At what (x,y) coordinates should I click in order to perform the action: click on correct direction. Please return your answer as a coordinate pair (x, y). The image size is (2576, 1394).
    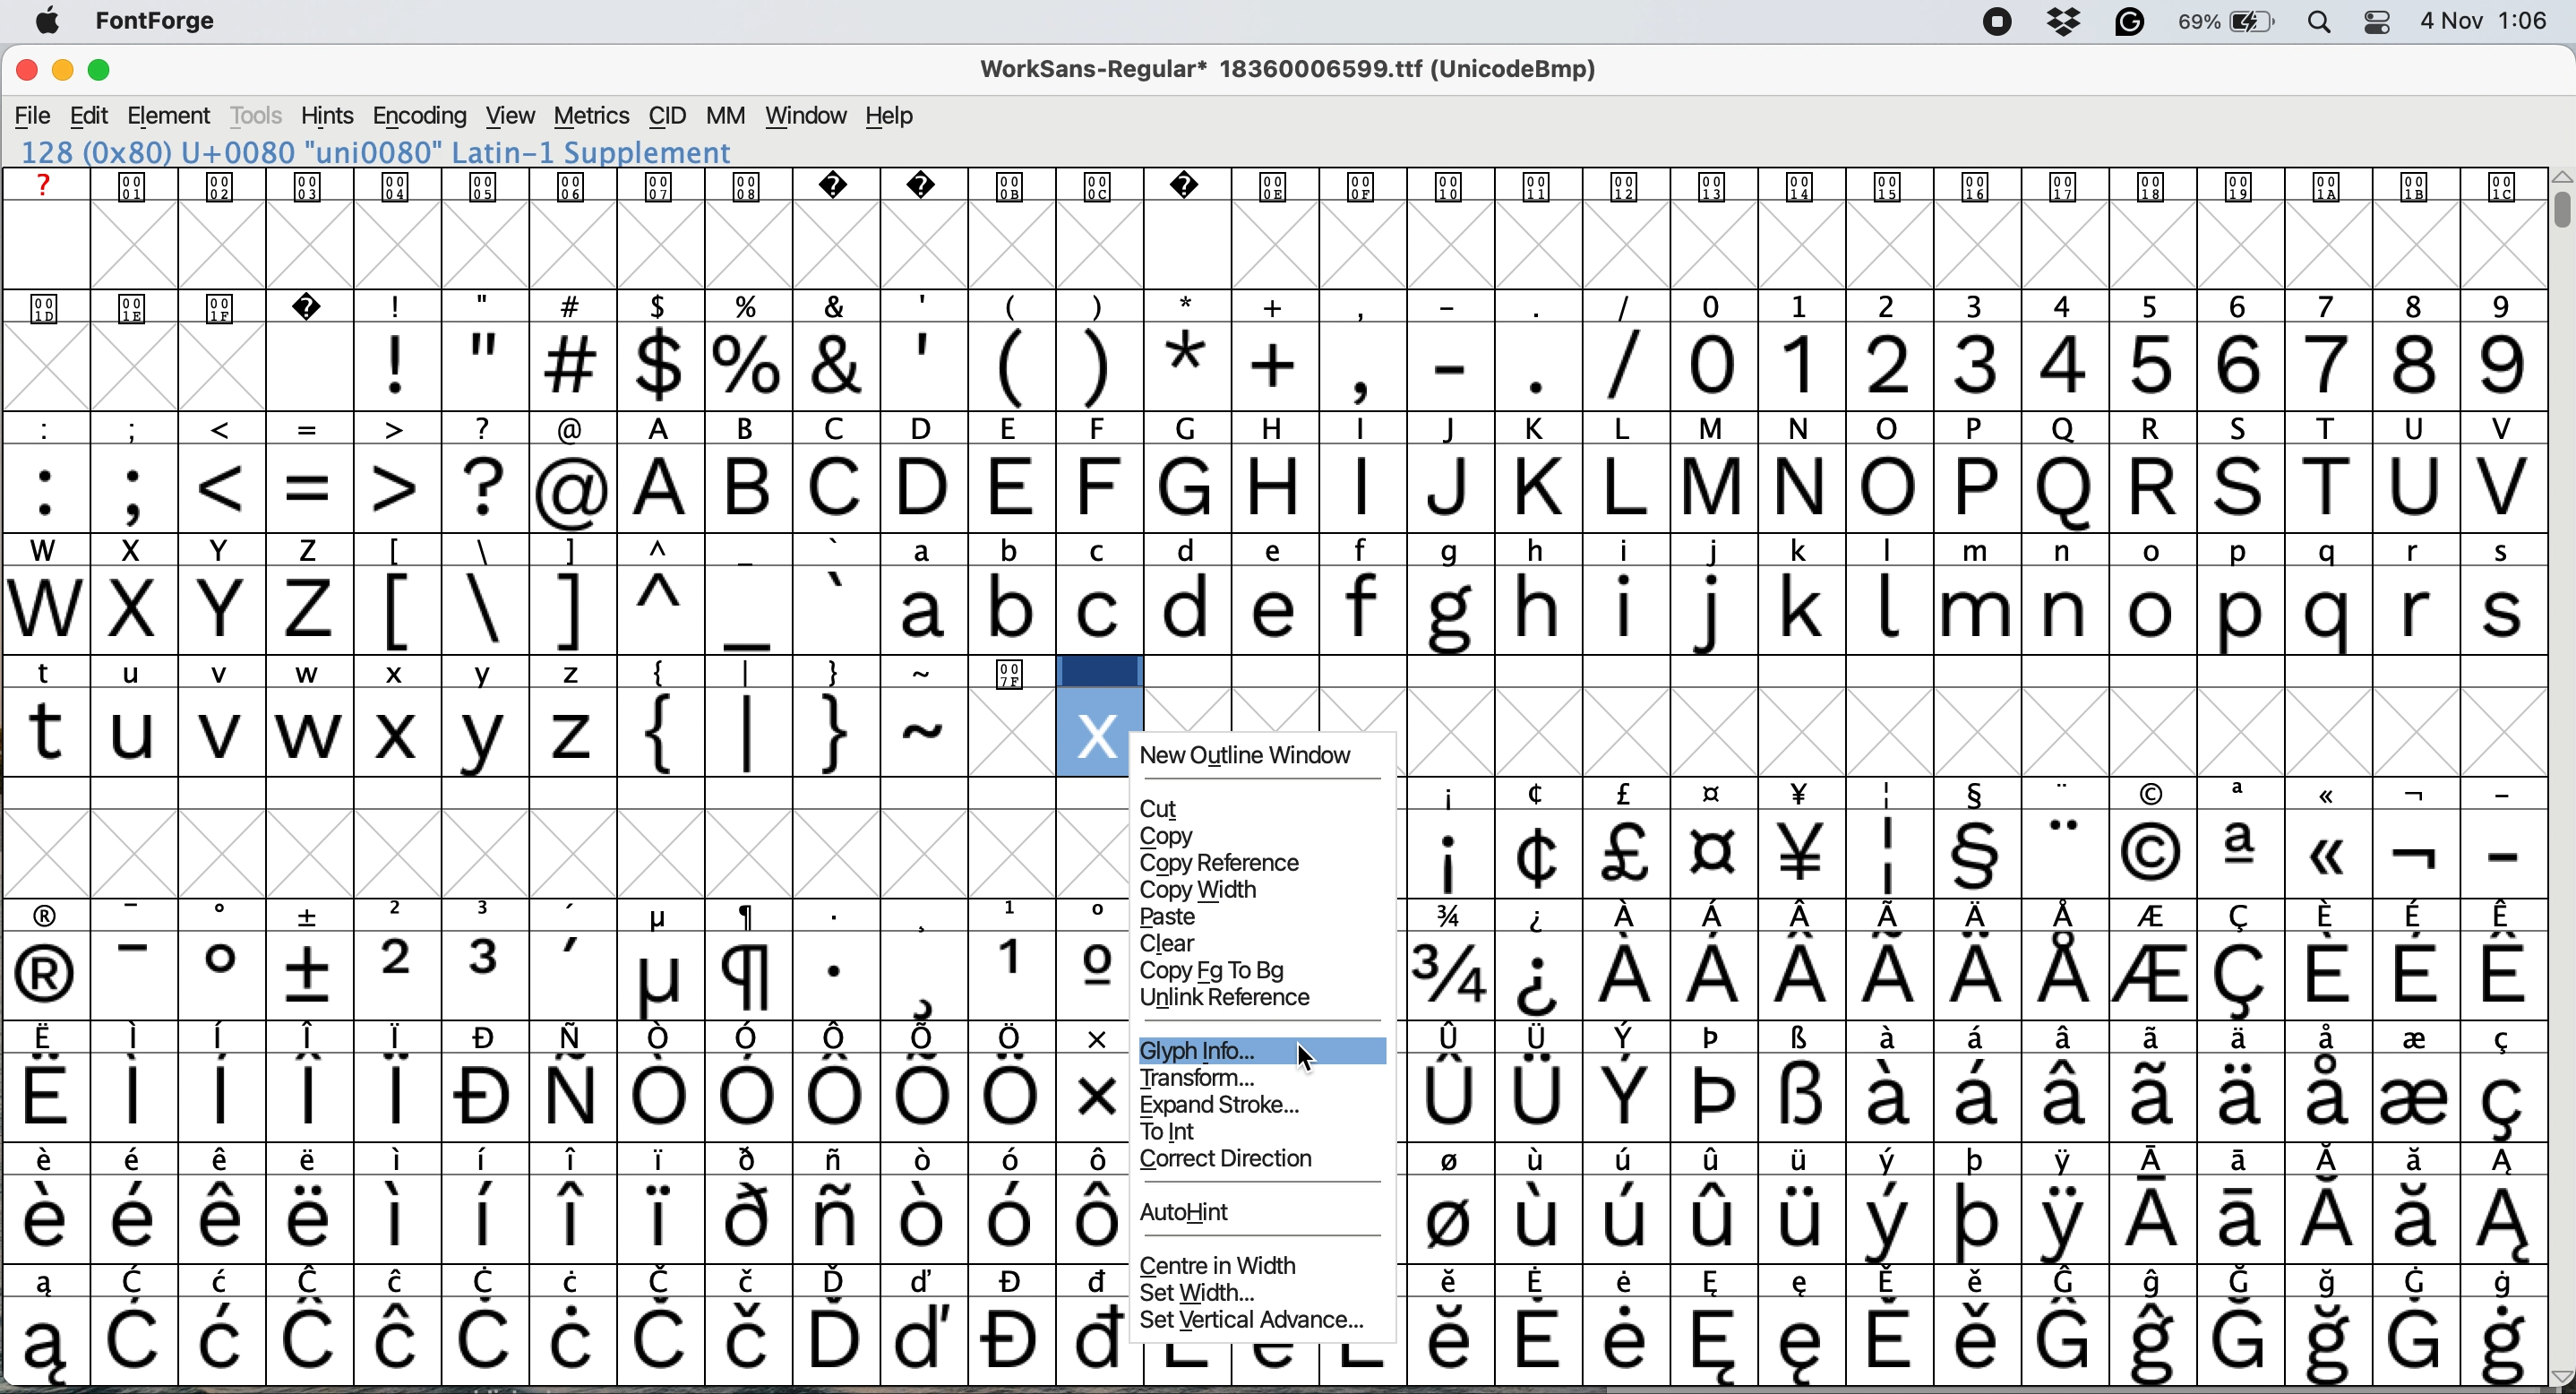
    Looking at the image, I should click on (1220, 1160).